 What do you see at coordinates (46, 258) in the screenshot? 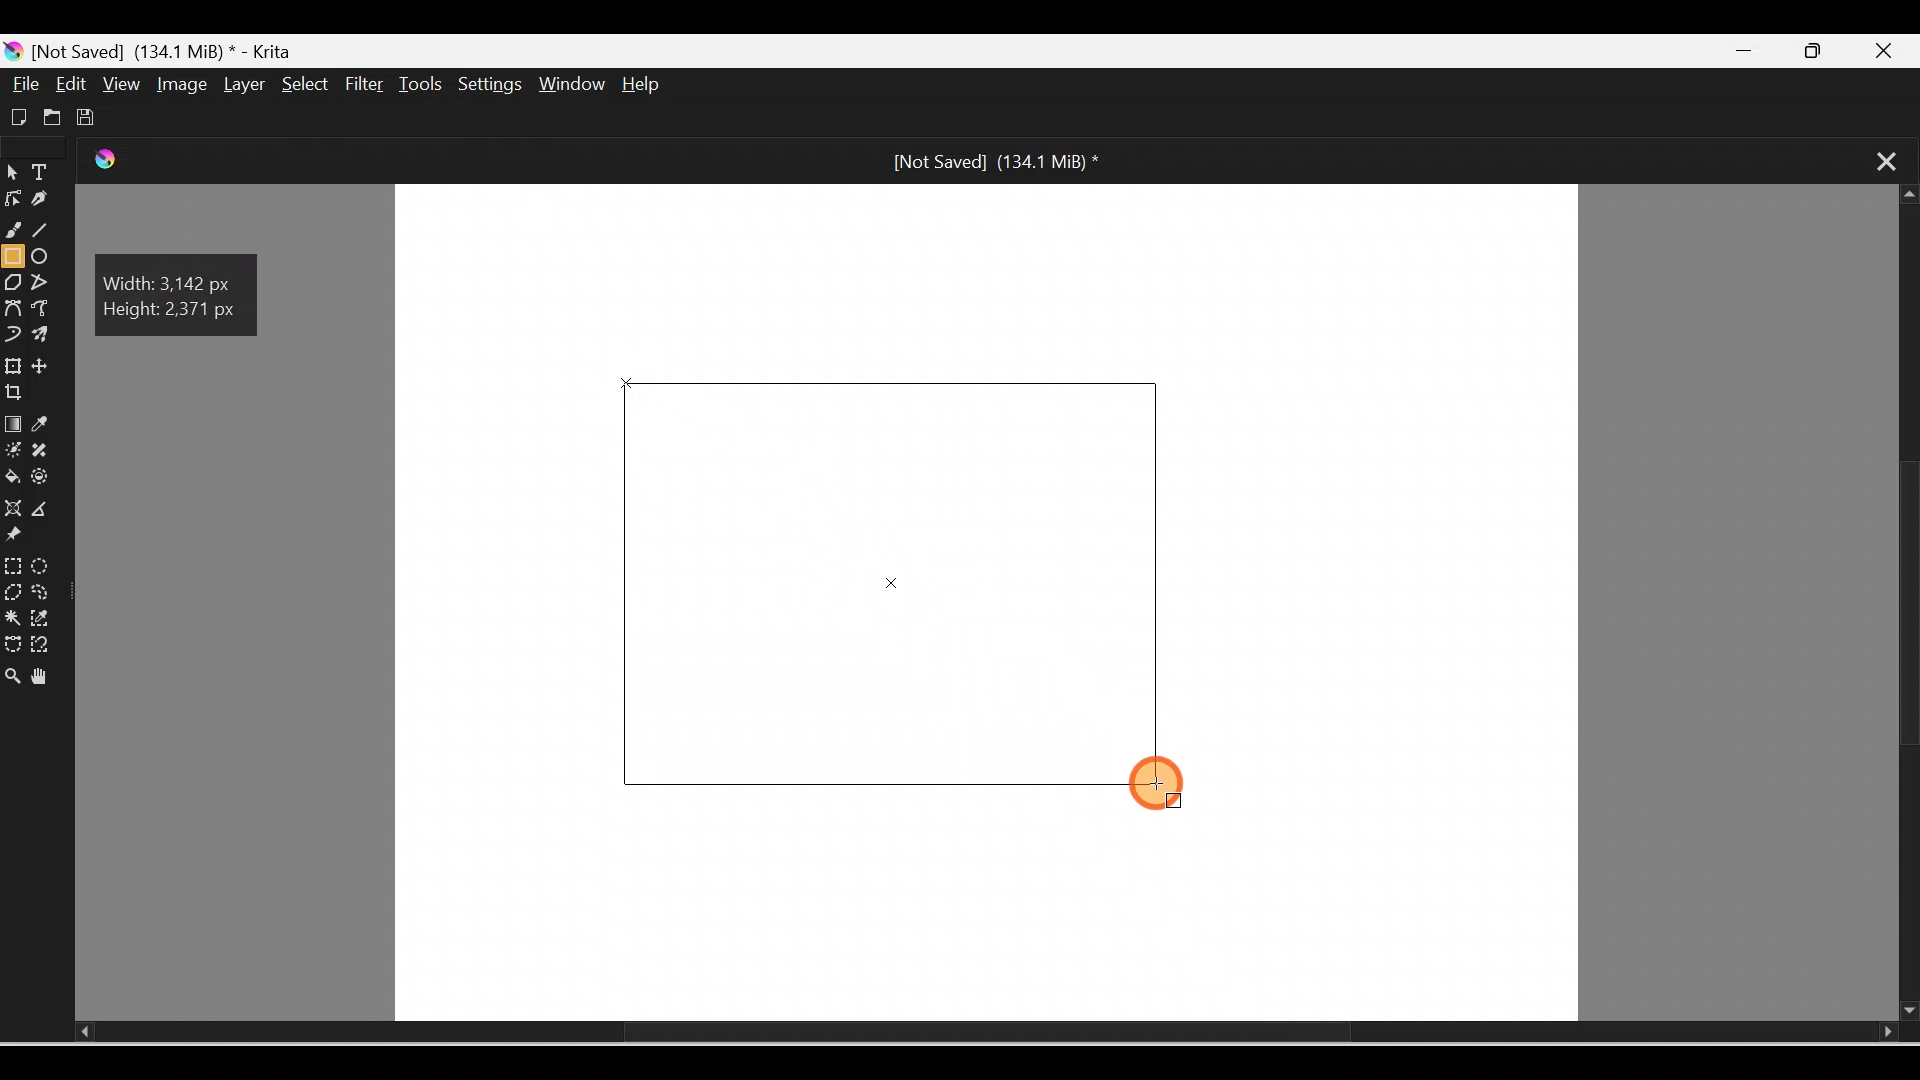
I see `Ellipse` at bounding box center [46, 258].